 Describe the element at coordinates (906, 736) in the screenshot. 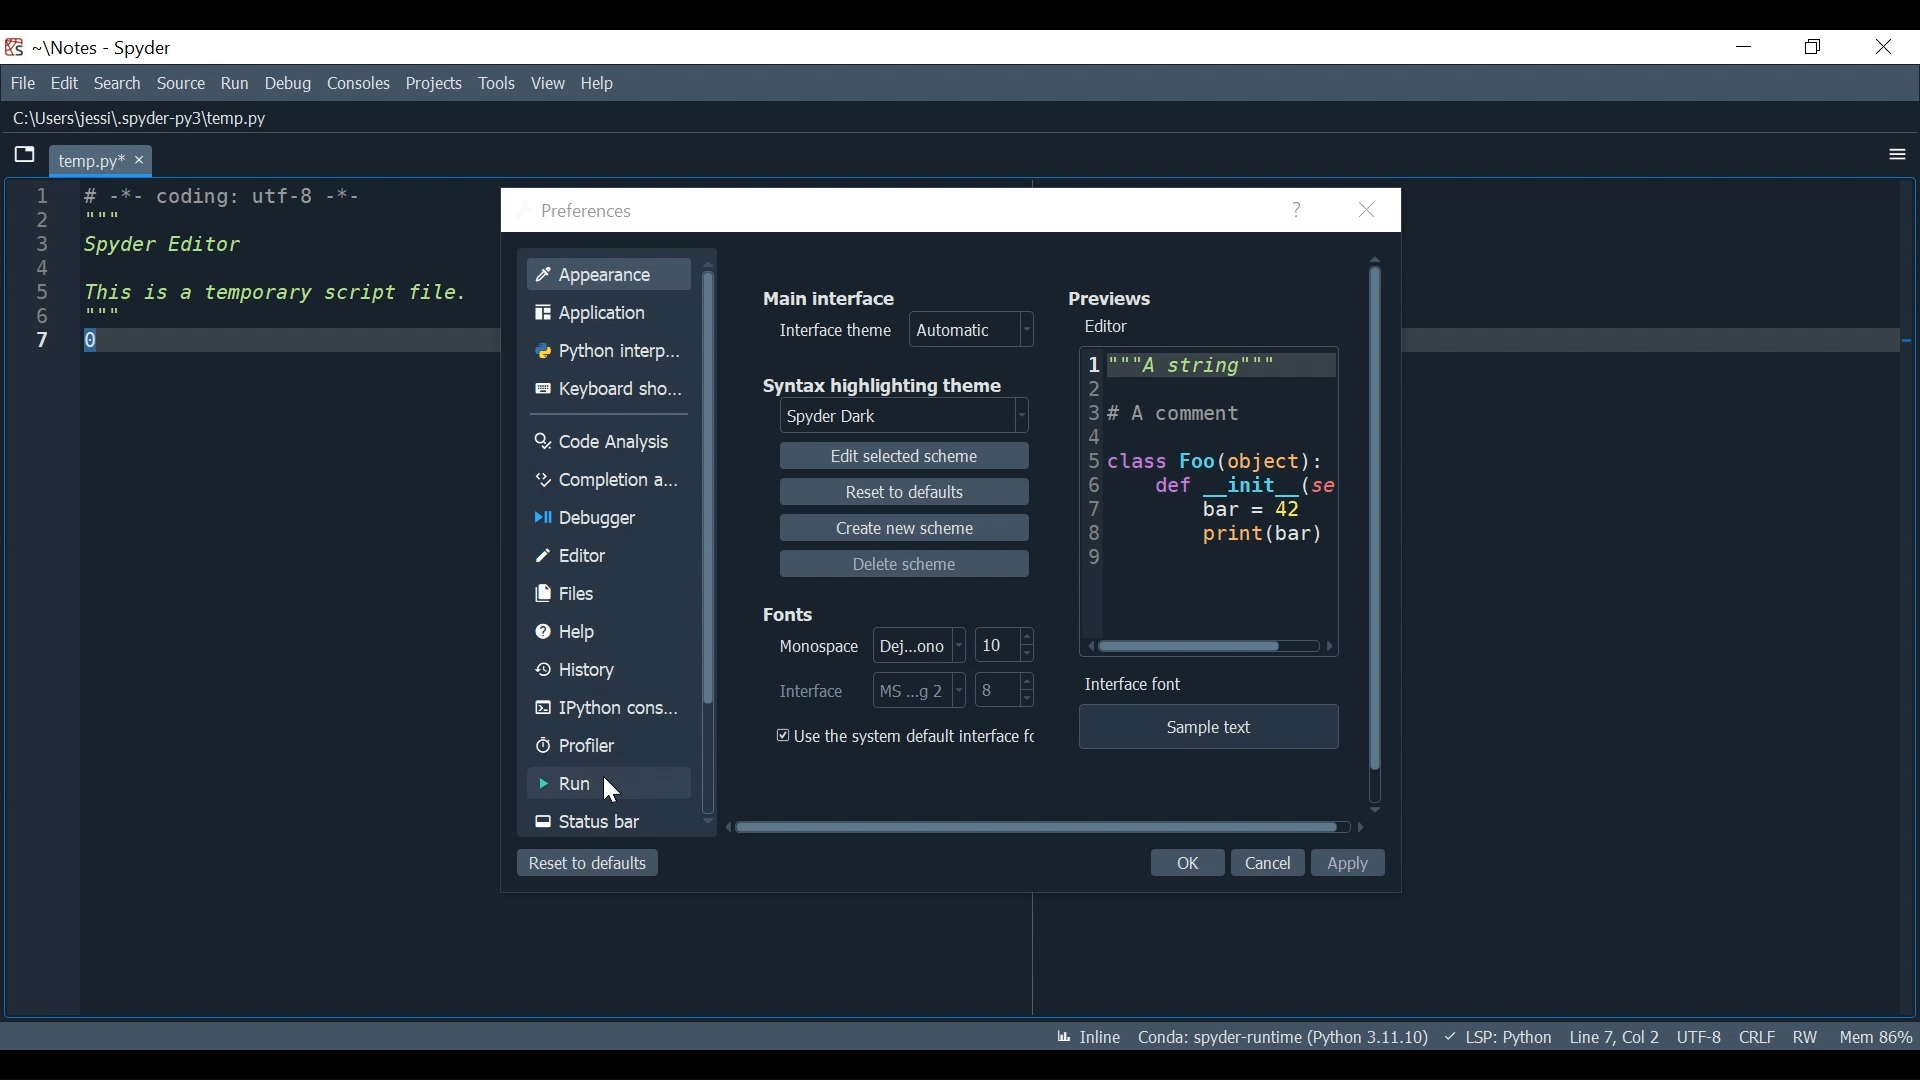

I see `(un)check the system default interface font` at that location.